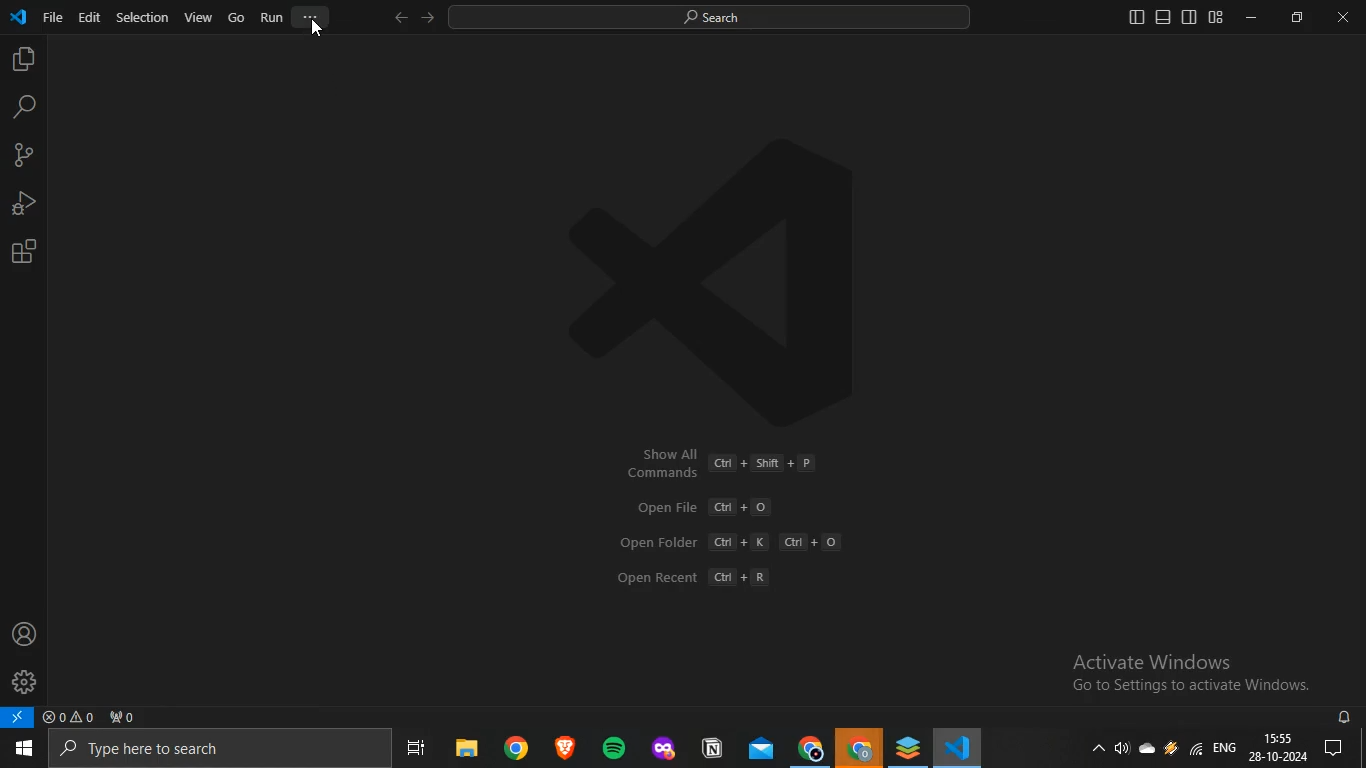 The height and width of the screenshot is (768, 1366). Describe the element at coordinates (198, 17) in the screenshot. I see `view` at that location.